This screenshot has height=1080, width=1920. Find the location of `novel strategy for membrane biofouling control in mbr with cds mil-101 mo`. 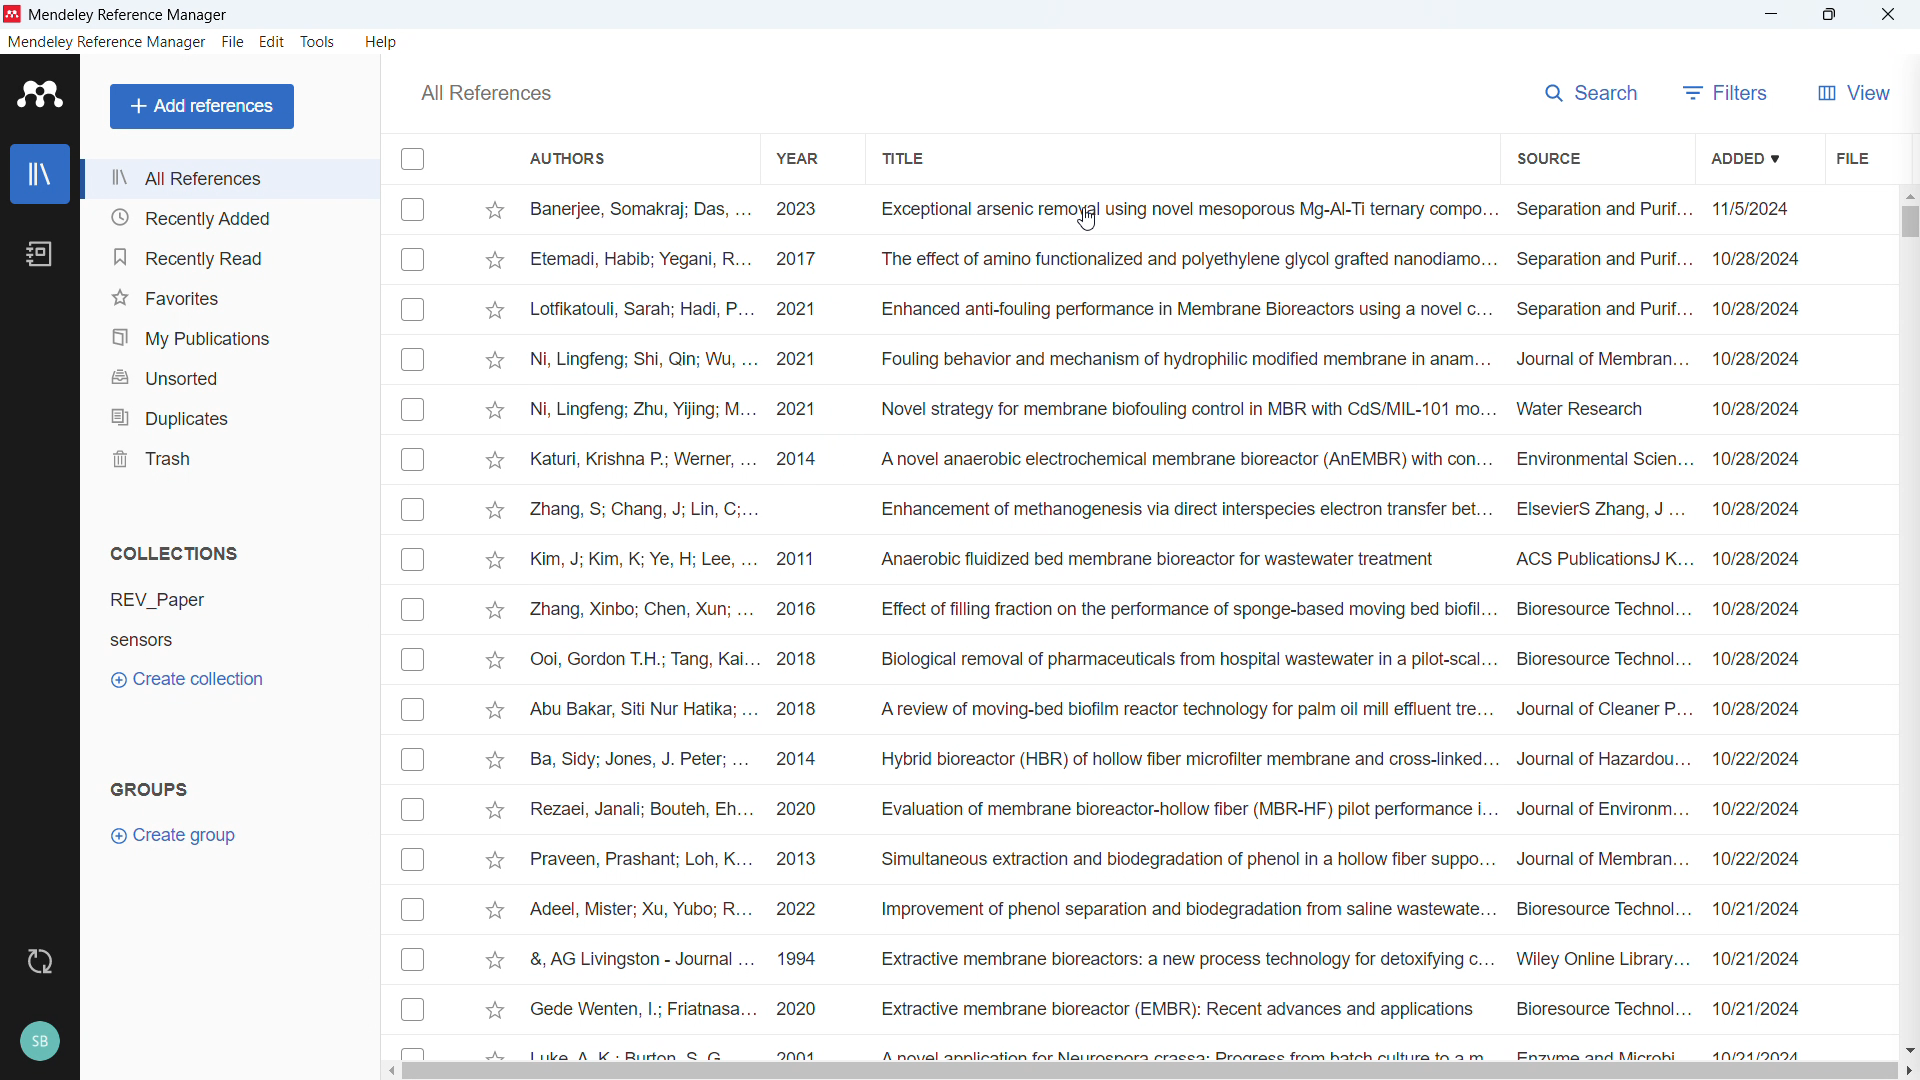

novel strategy for membrane biofouling control in mbr with cds mil-101 mo is located at coordinates (1183, 409).